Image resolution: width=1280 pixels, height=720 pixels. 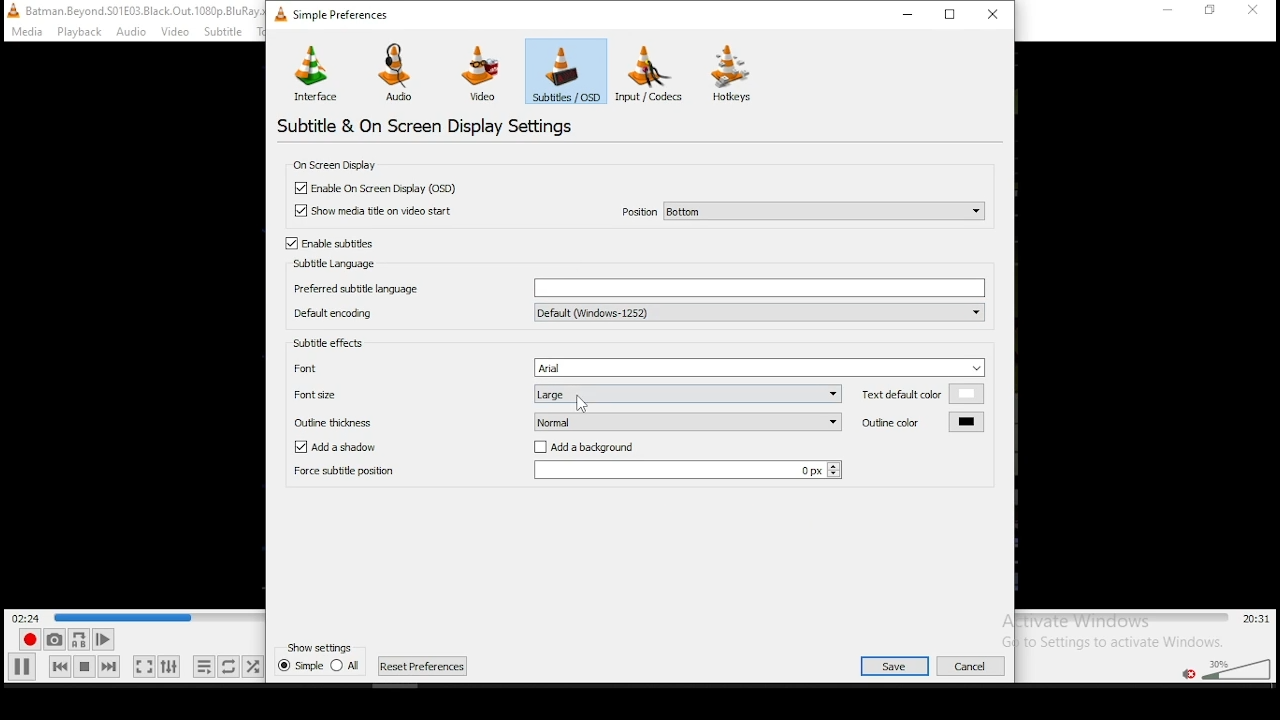 I want to click on show extended settings, so click(x=171, y=666).